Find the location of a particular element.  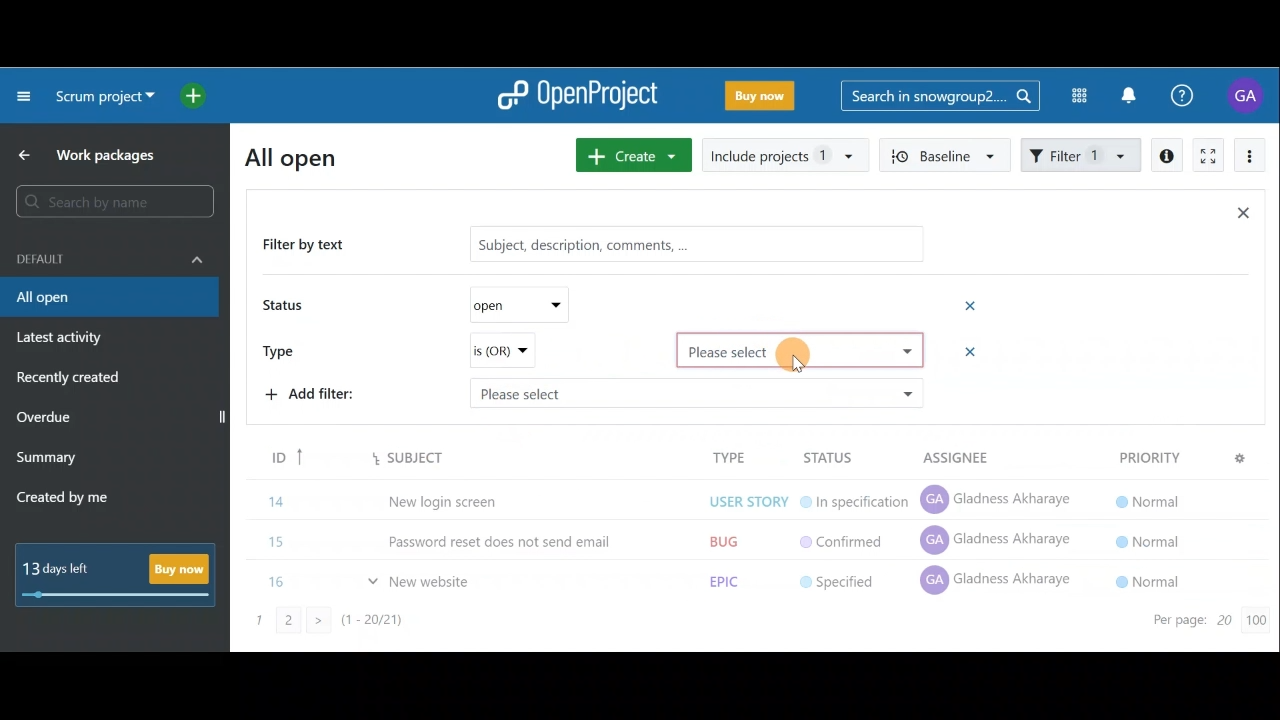

Subject, description, comments is located at coordinates (688, 247).